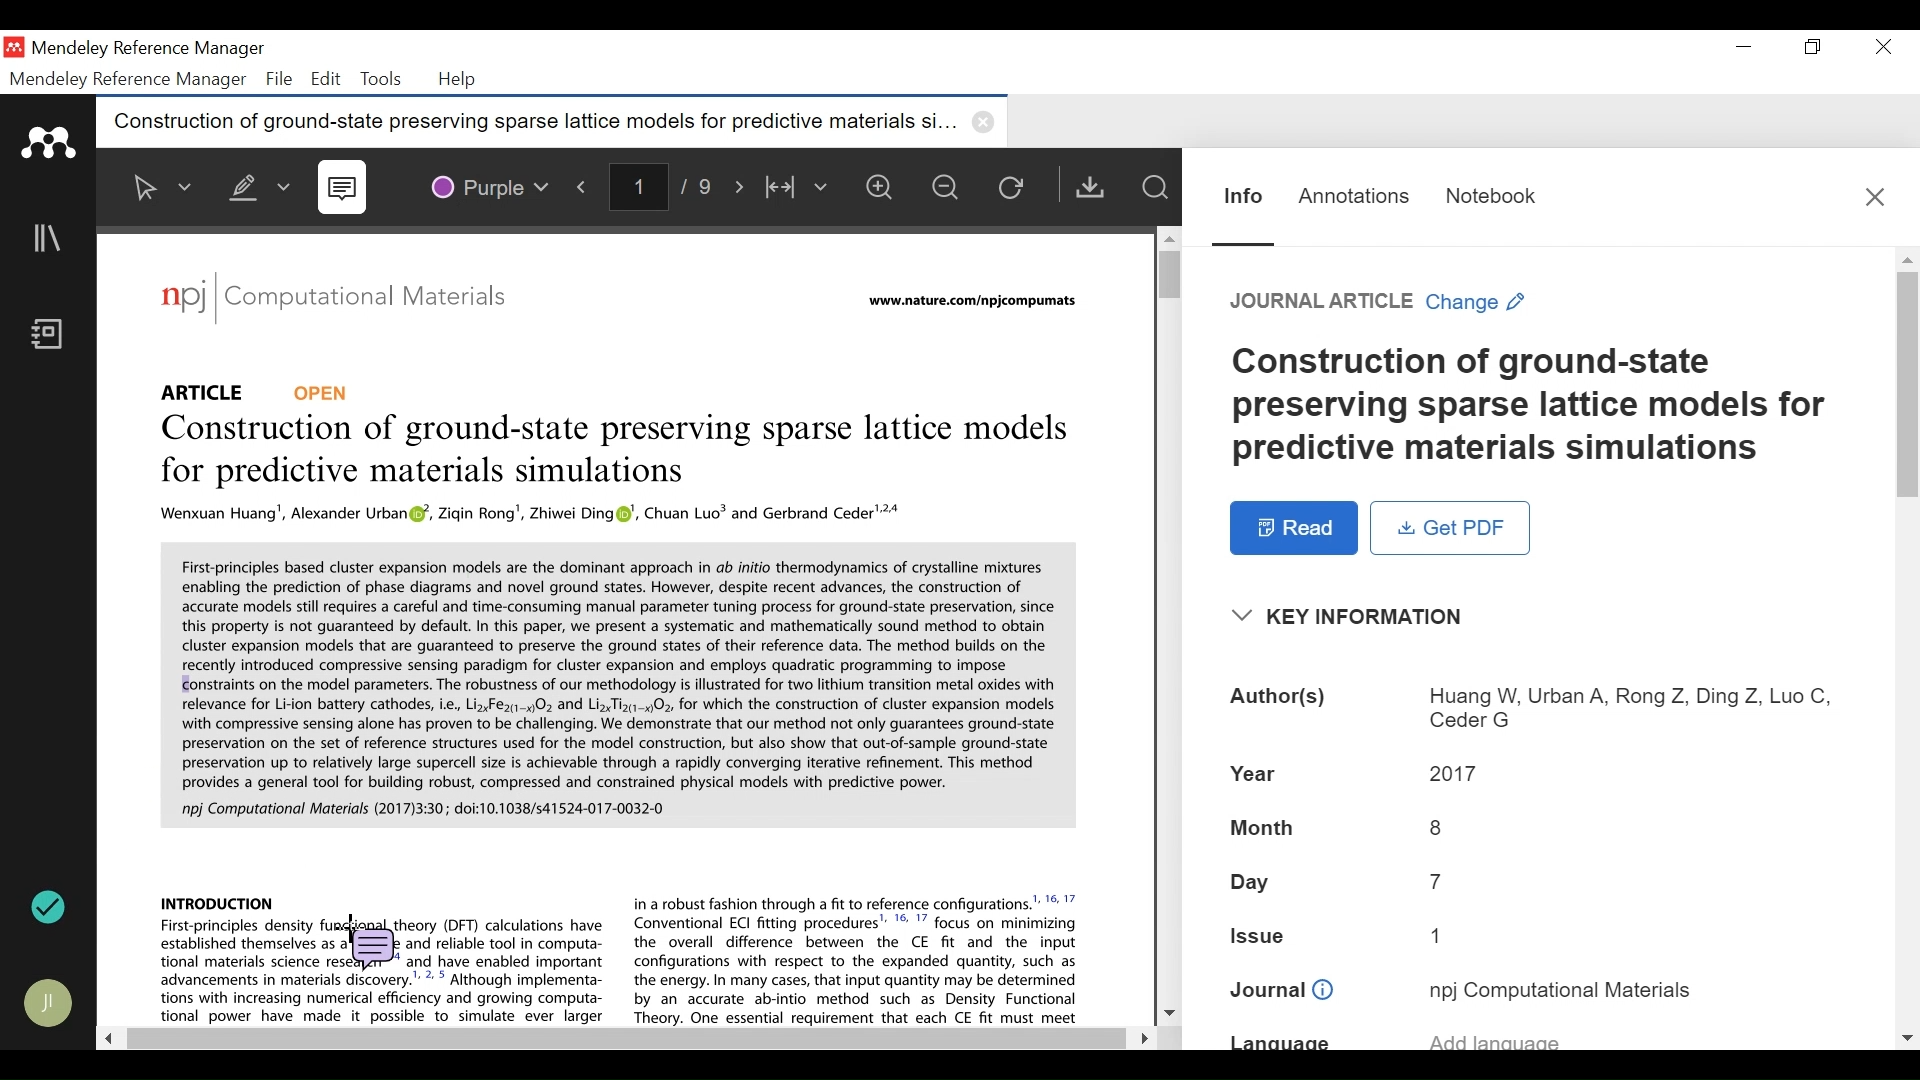  Describe the element at coordinates (209, 389) in the screenshot. I see `Reference Type` at that location.